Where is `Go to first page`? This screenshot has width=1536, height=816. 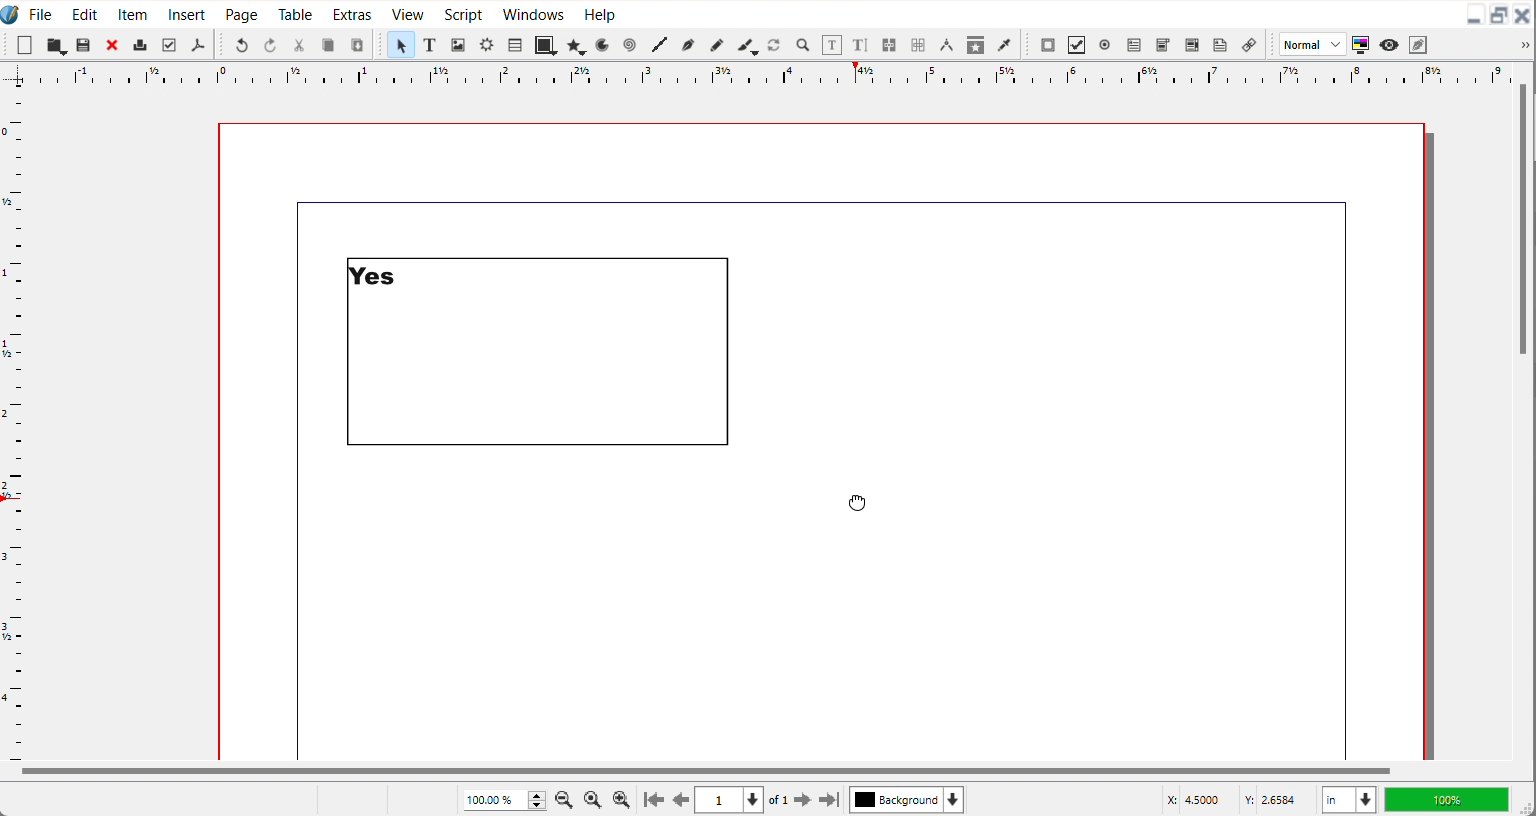
Go to first page is located at coordinates (654, 799).